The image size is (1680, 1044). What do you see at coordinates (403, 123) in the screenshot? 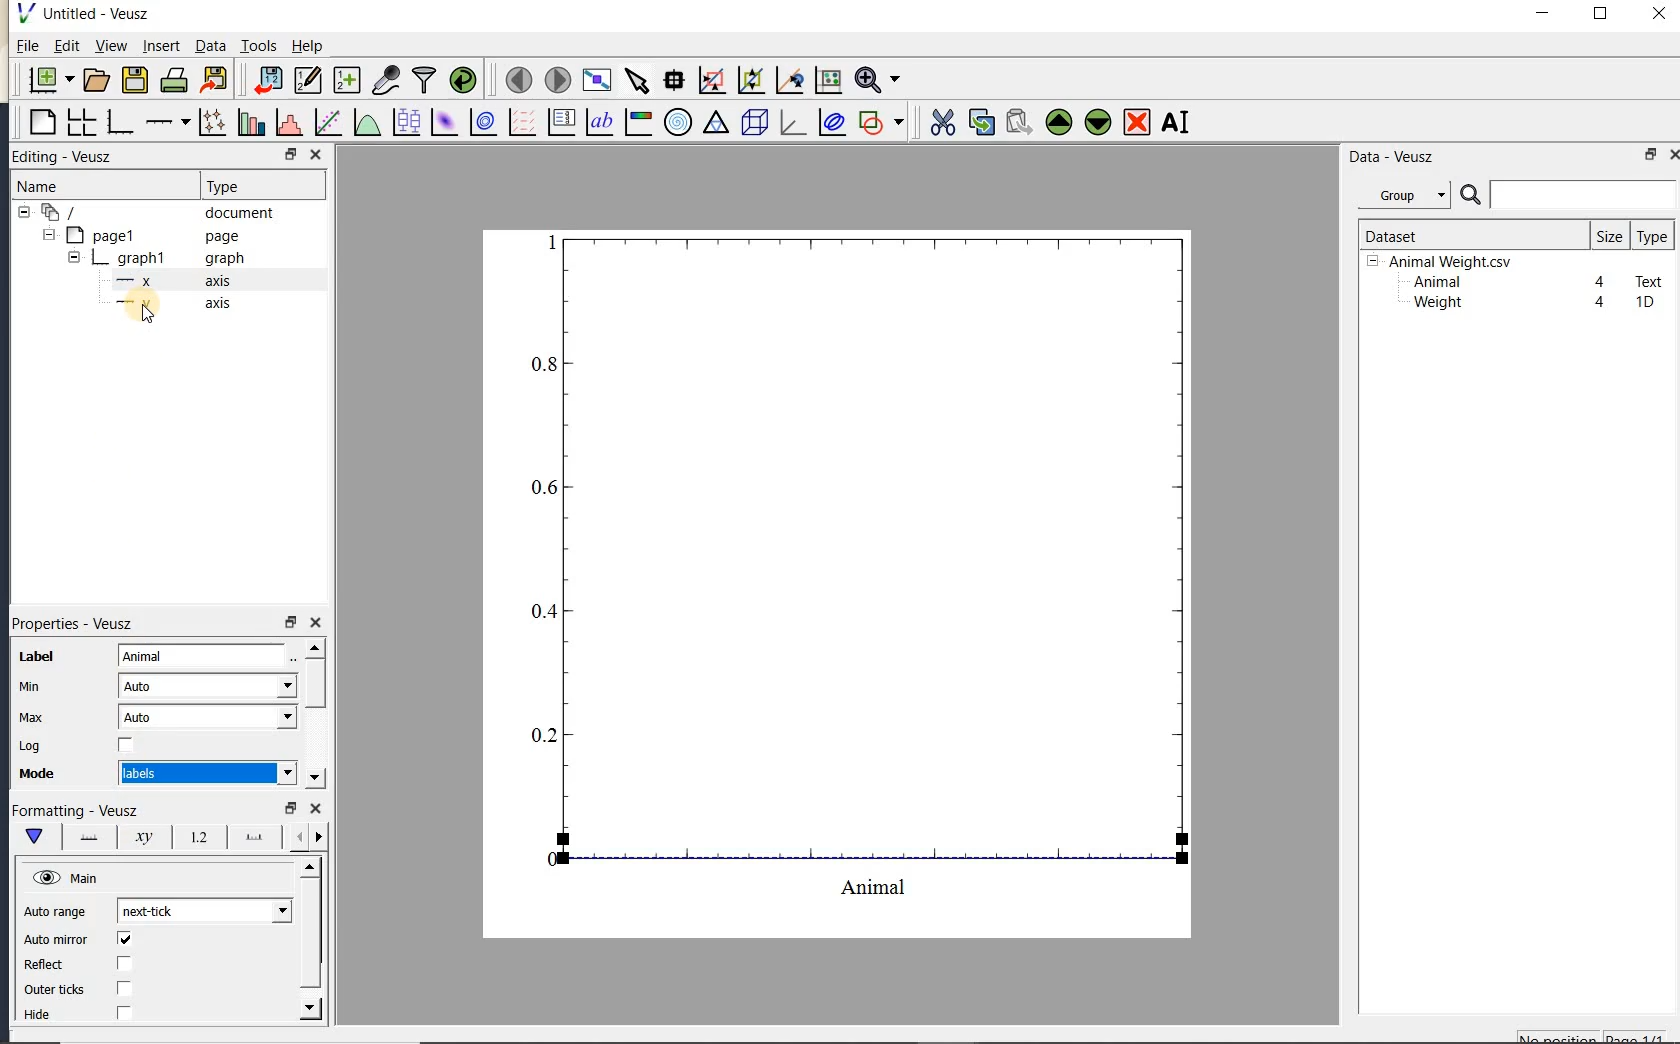
I see `plot box plots` at bounding box center [403, 123].